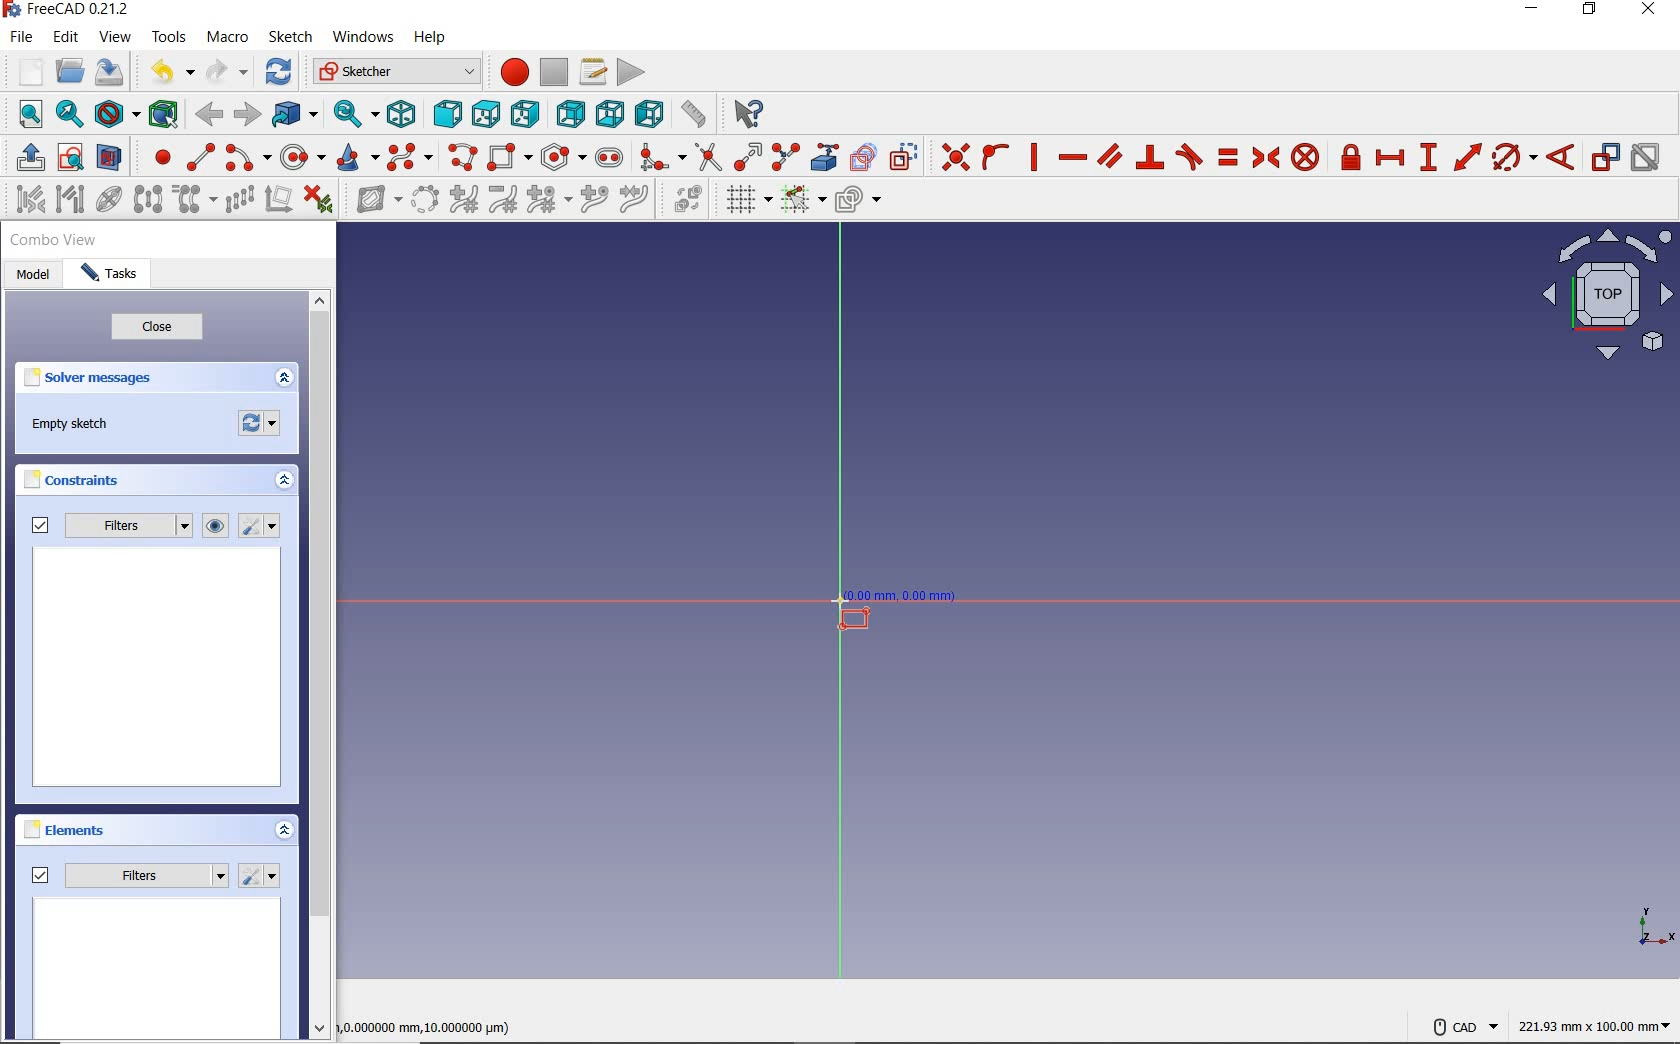 This screenshot has width=1680, height=1044. Describe the element at coordinates (1606, 157) in the screenshot. I see `toggle driving` at that location.